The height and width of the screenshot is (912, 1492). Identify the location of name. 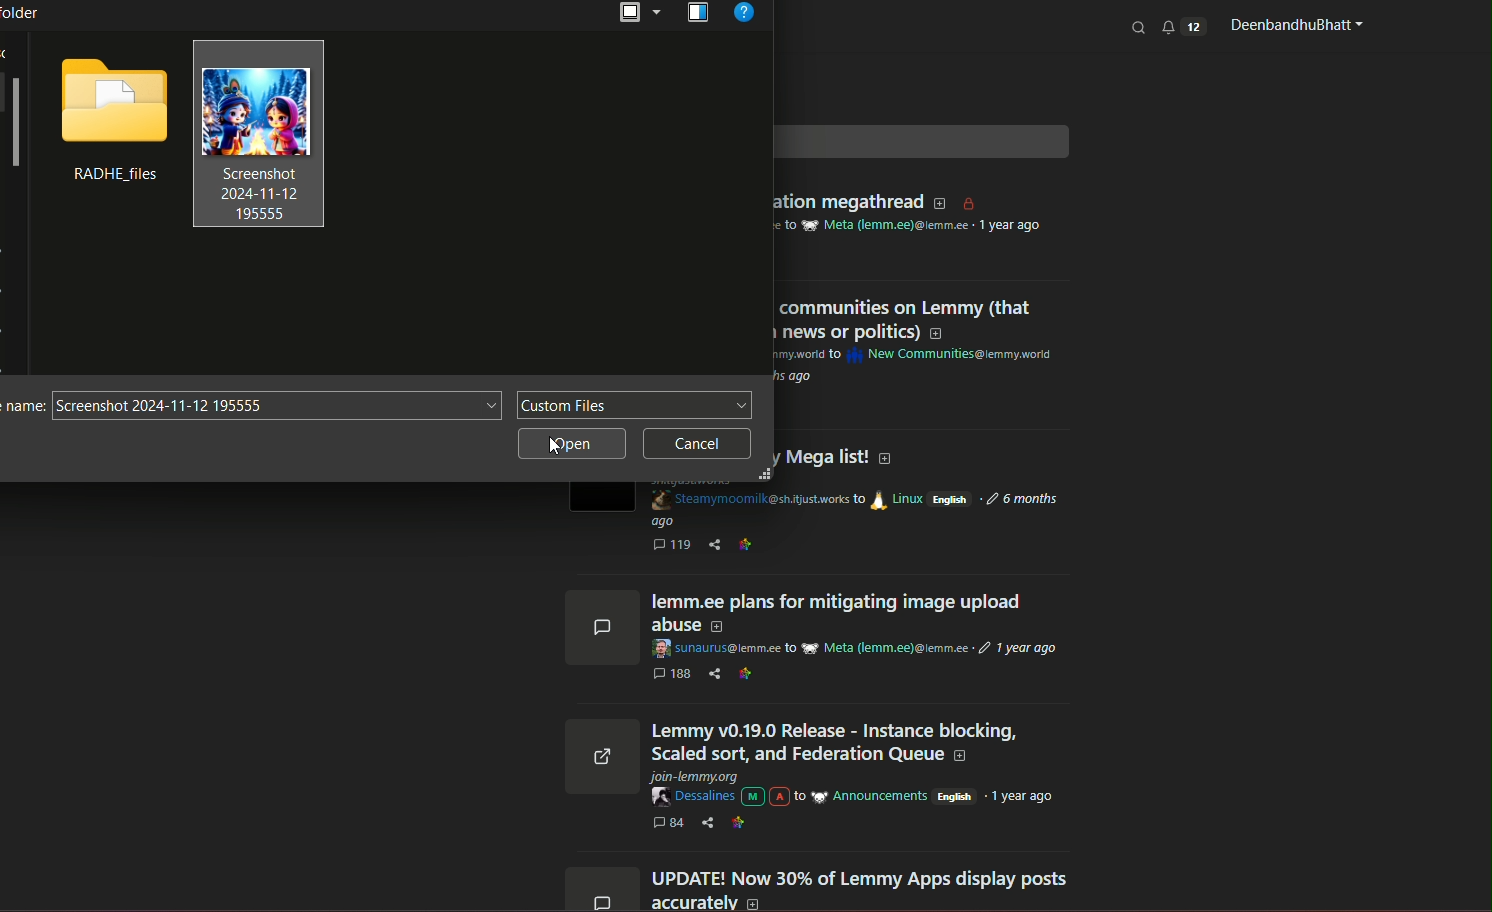
(22, 408).